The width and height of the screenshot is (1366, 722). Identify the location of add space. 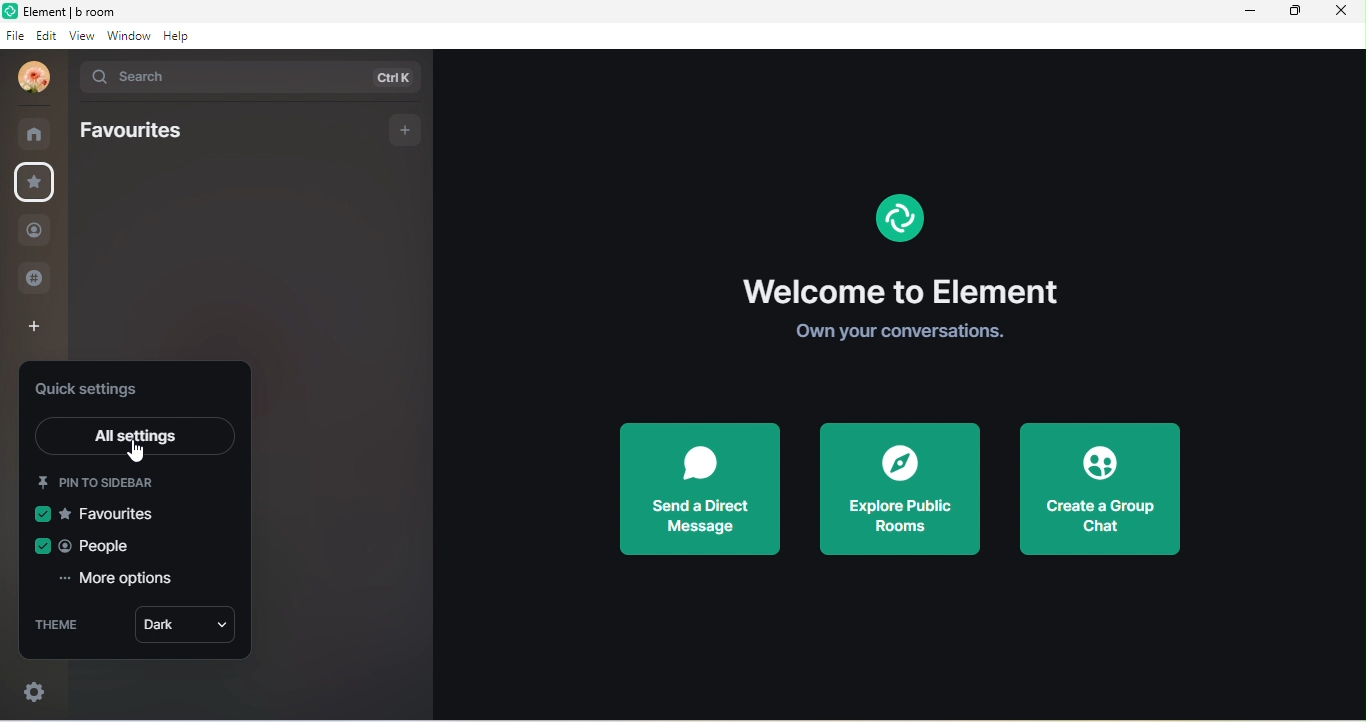
(30, 332).